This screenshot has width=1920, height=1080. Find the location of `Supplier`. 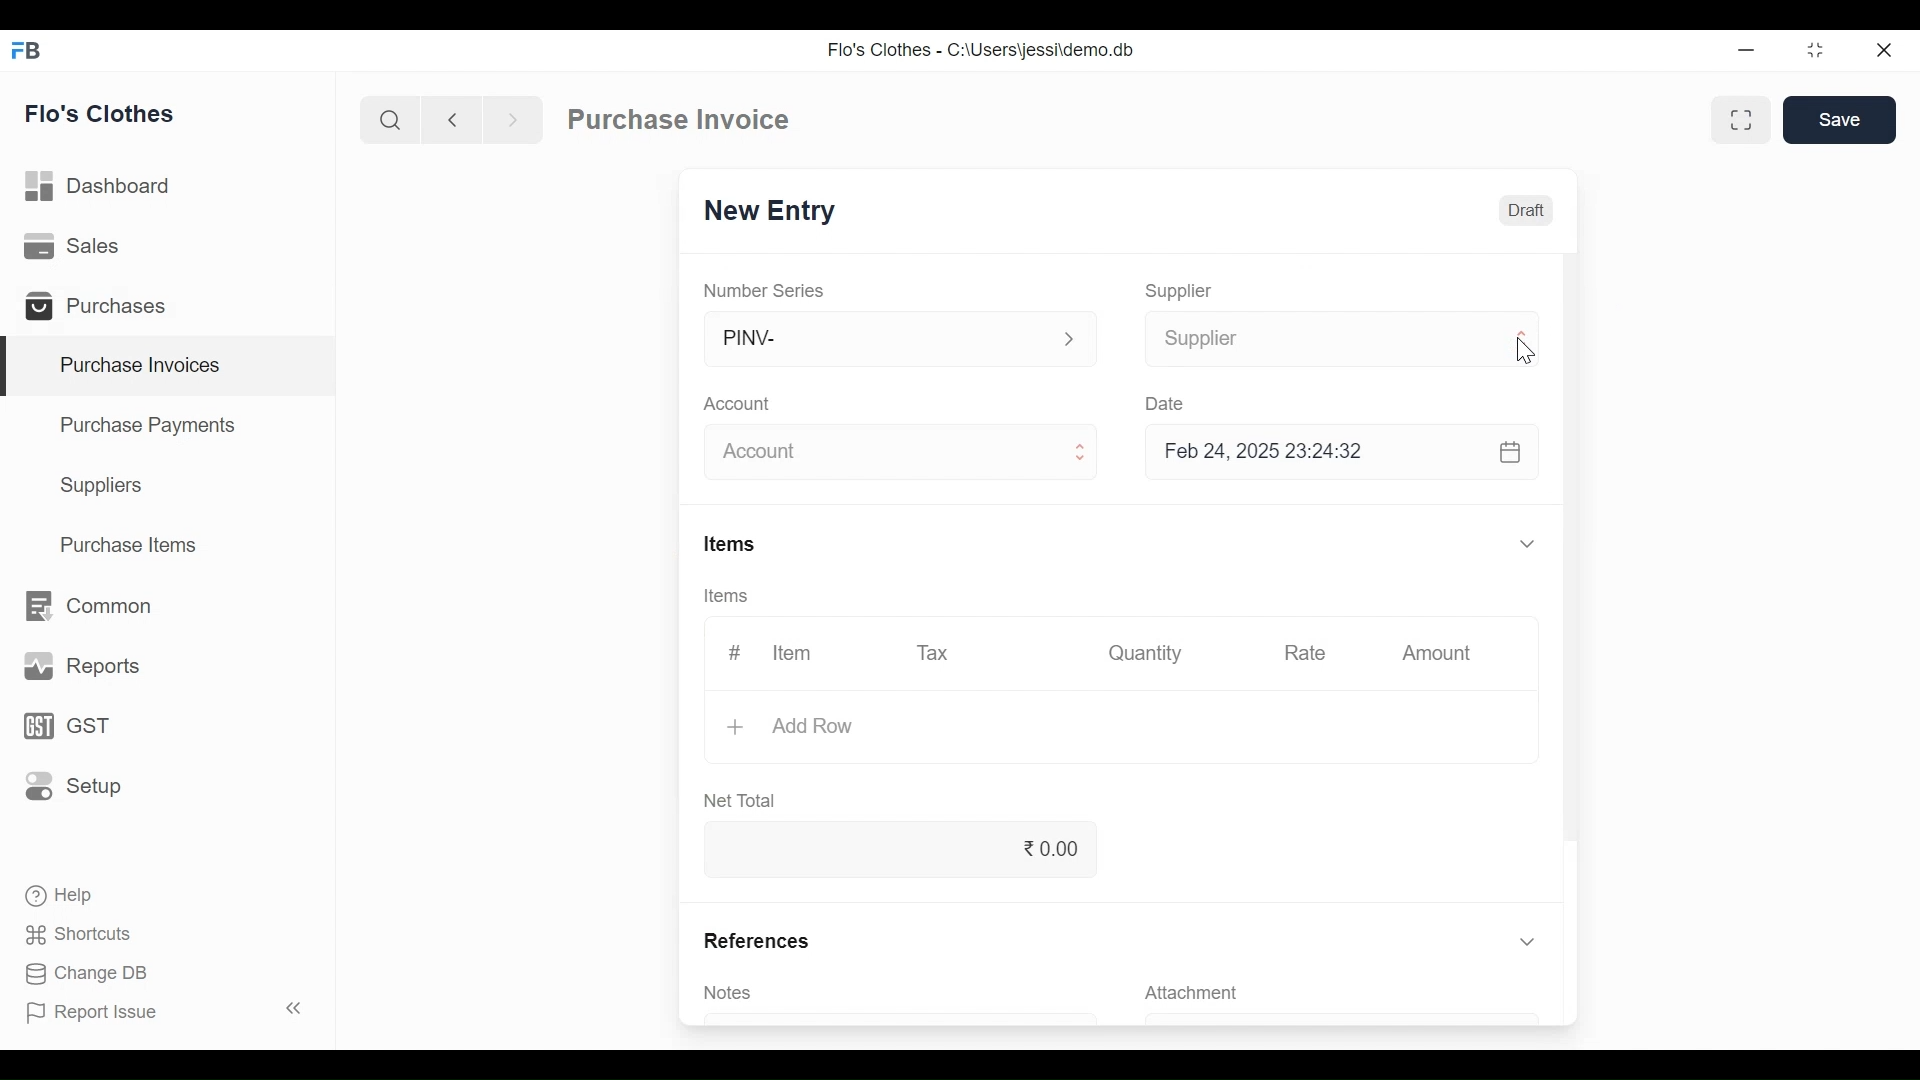

Supplier is located at coordinates (1315, 340).